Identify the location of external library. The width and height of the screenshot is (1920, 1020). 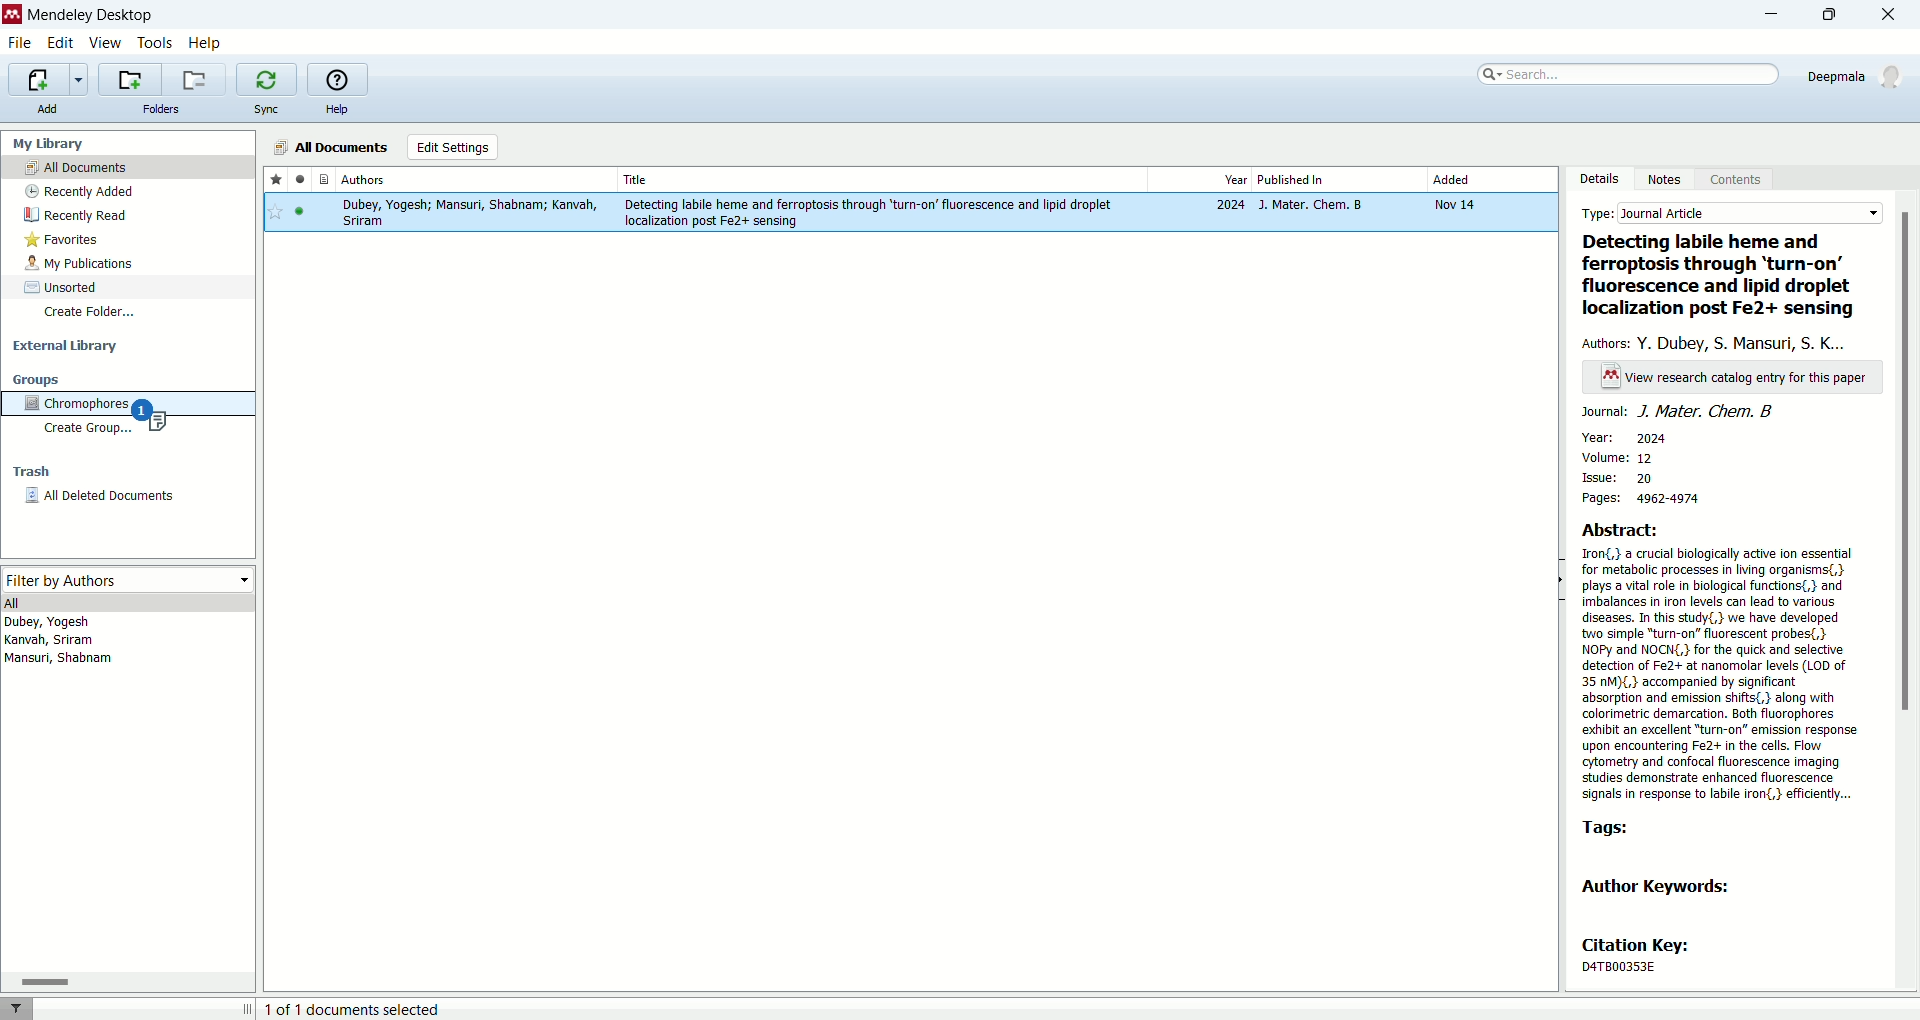
(68, 347).